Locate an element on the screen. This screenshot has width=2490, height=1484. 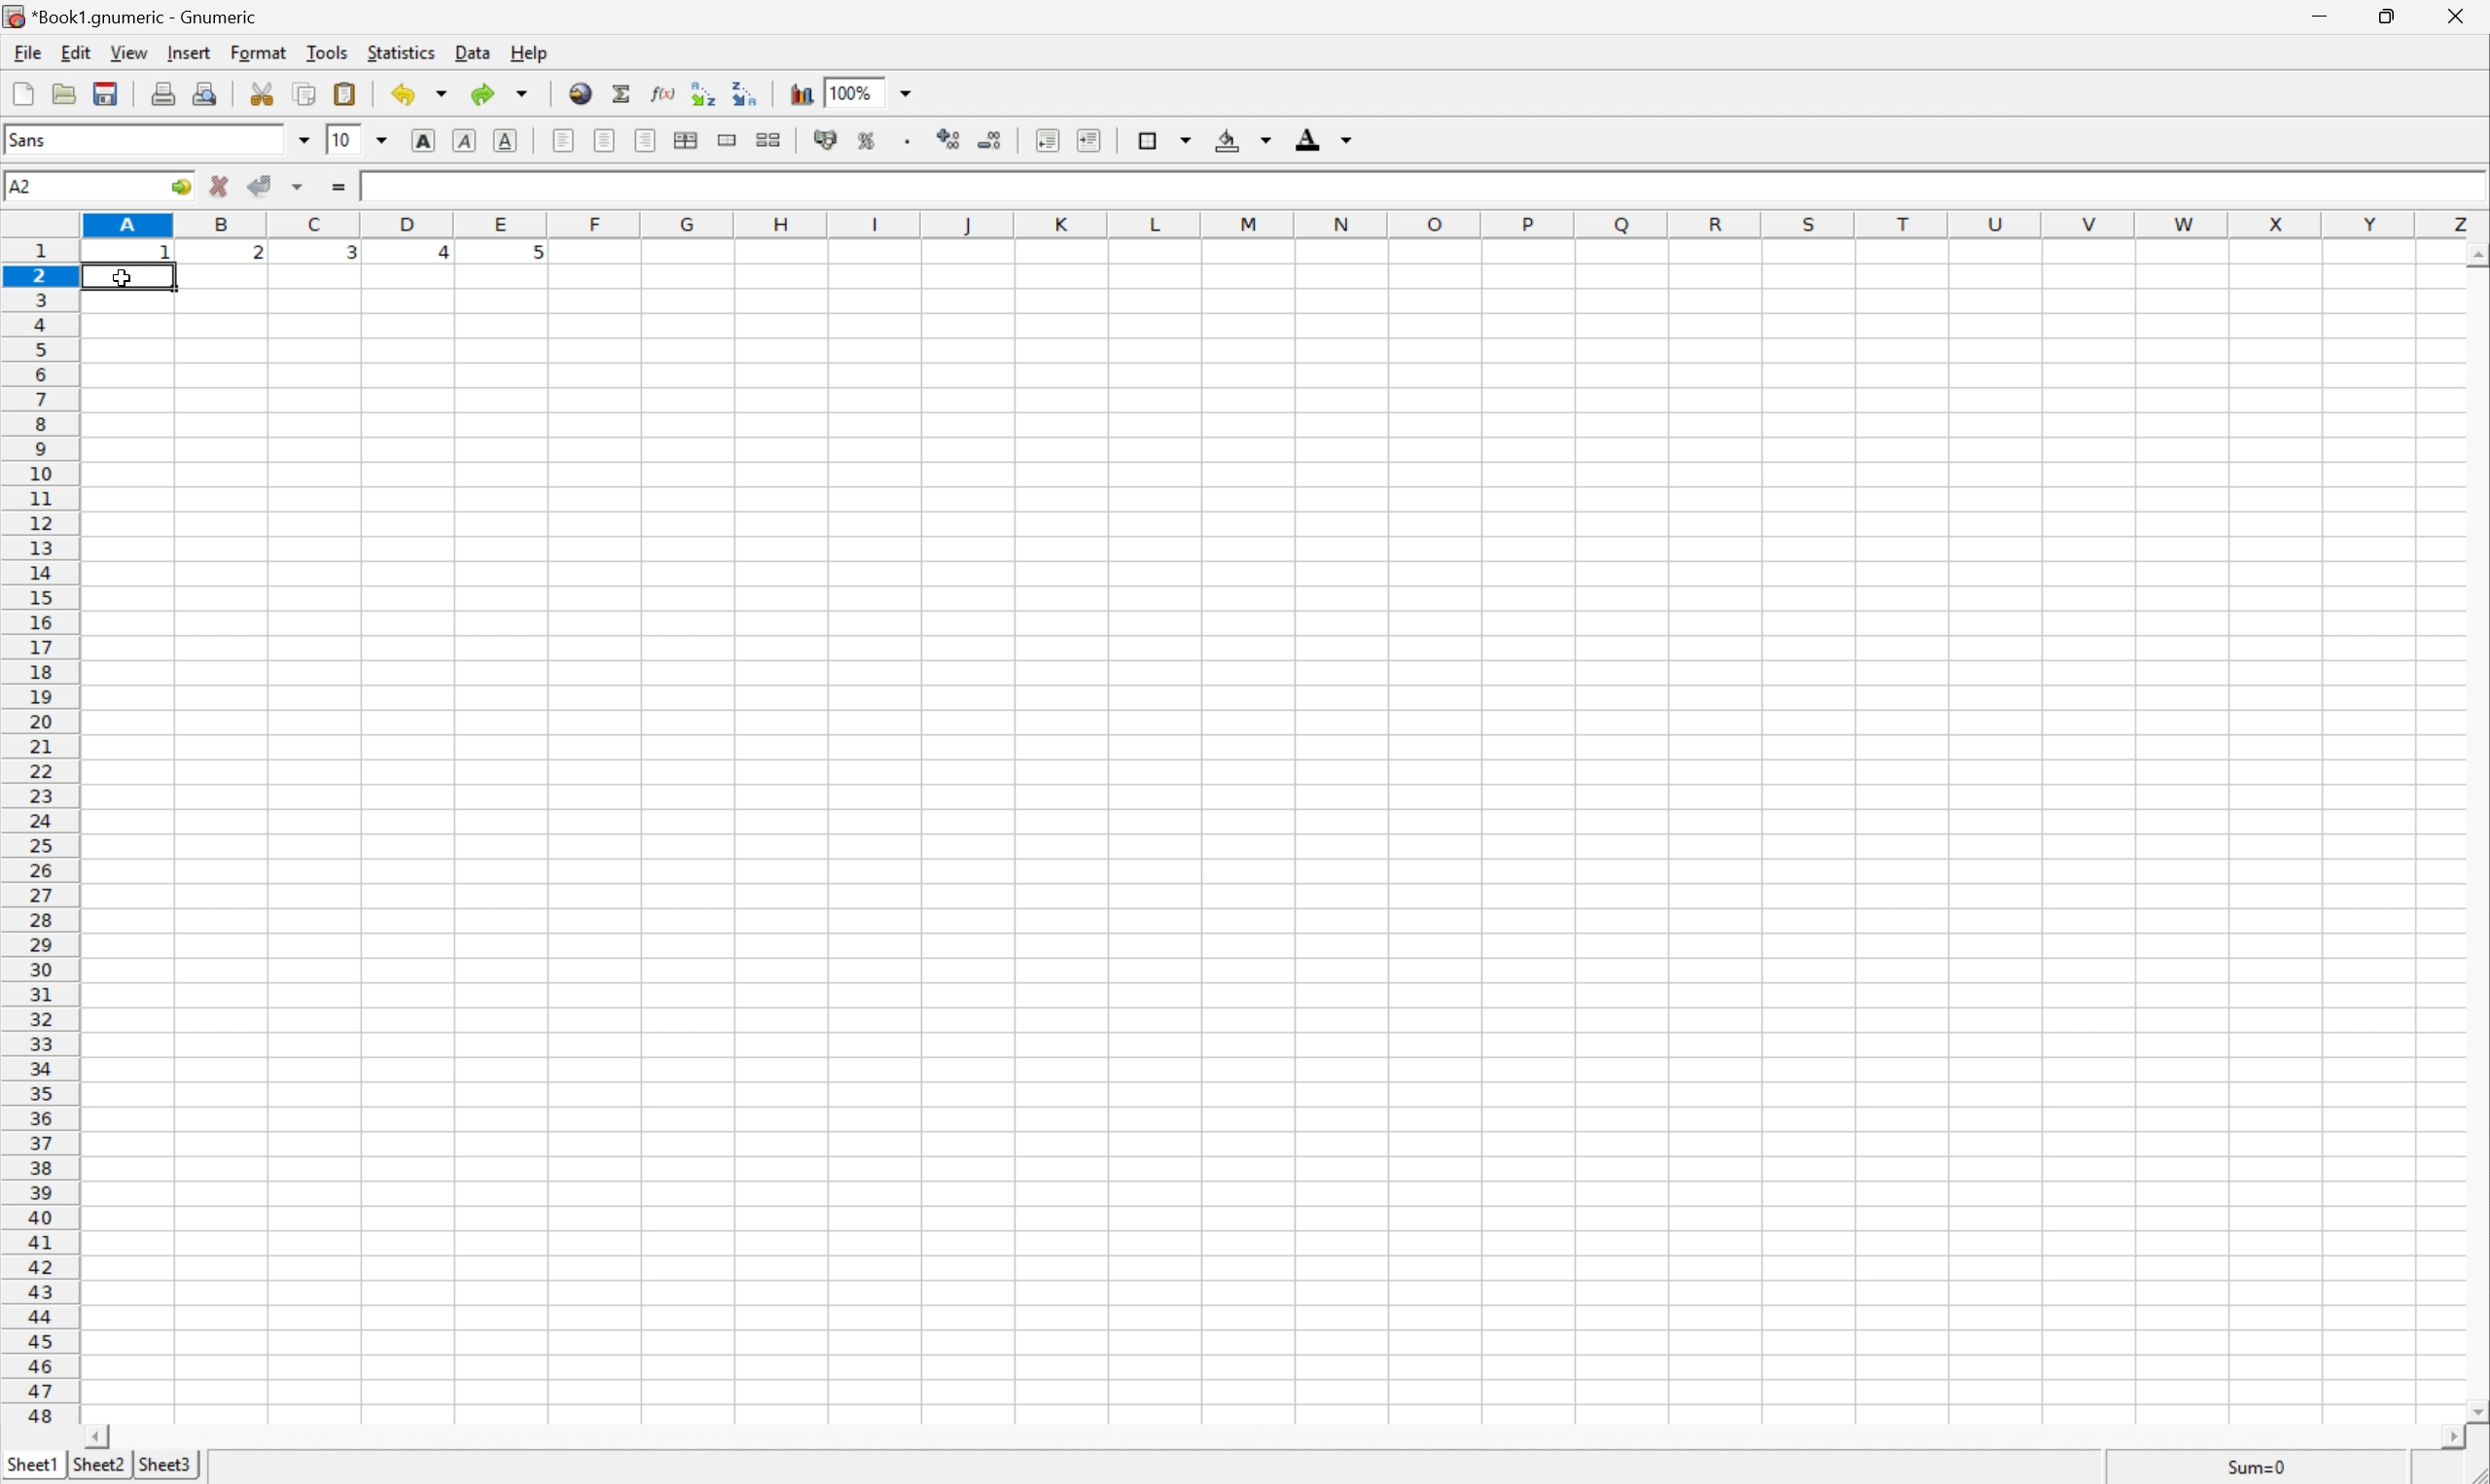
decrease indent is located at coordinates (1048, 142).